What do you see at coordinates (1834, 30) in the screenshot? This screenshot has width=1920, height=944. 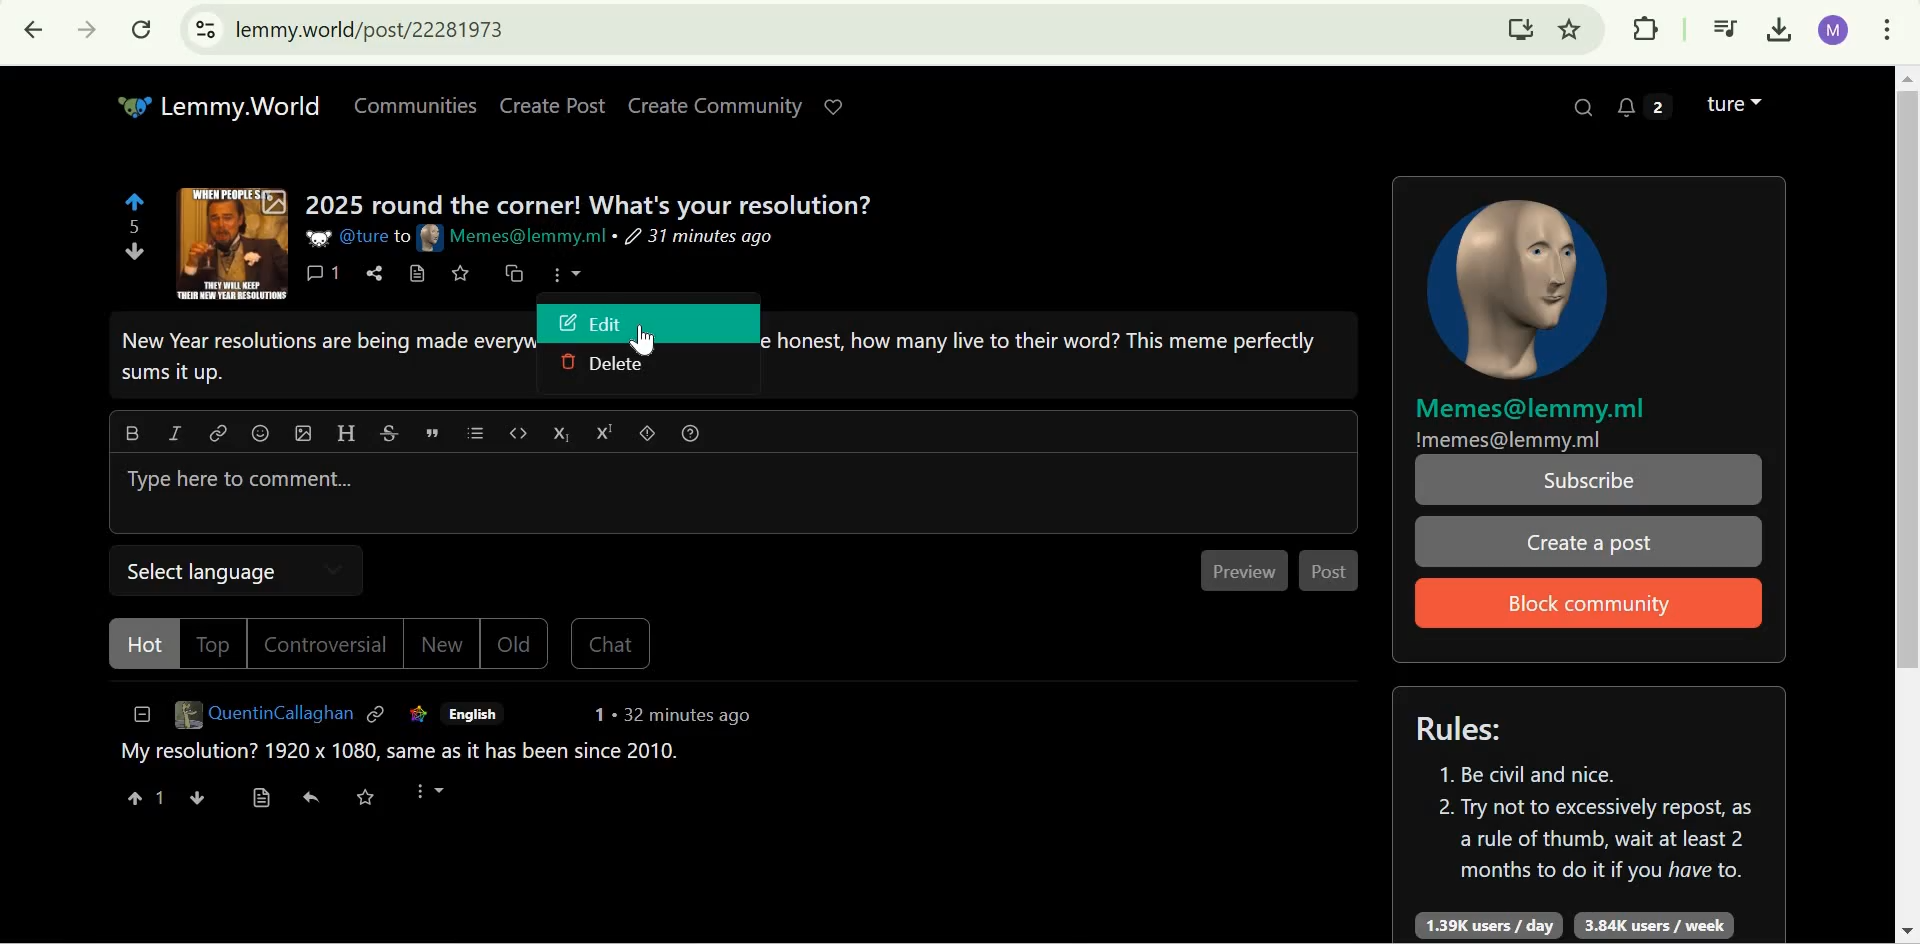 I see `Google account` at bounding box center [1834, 30].